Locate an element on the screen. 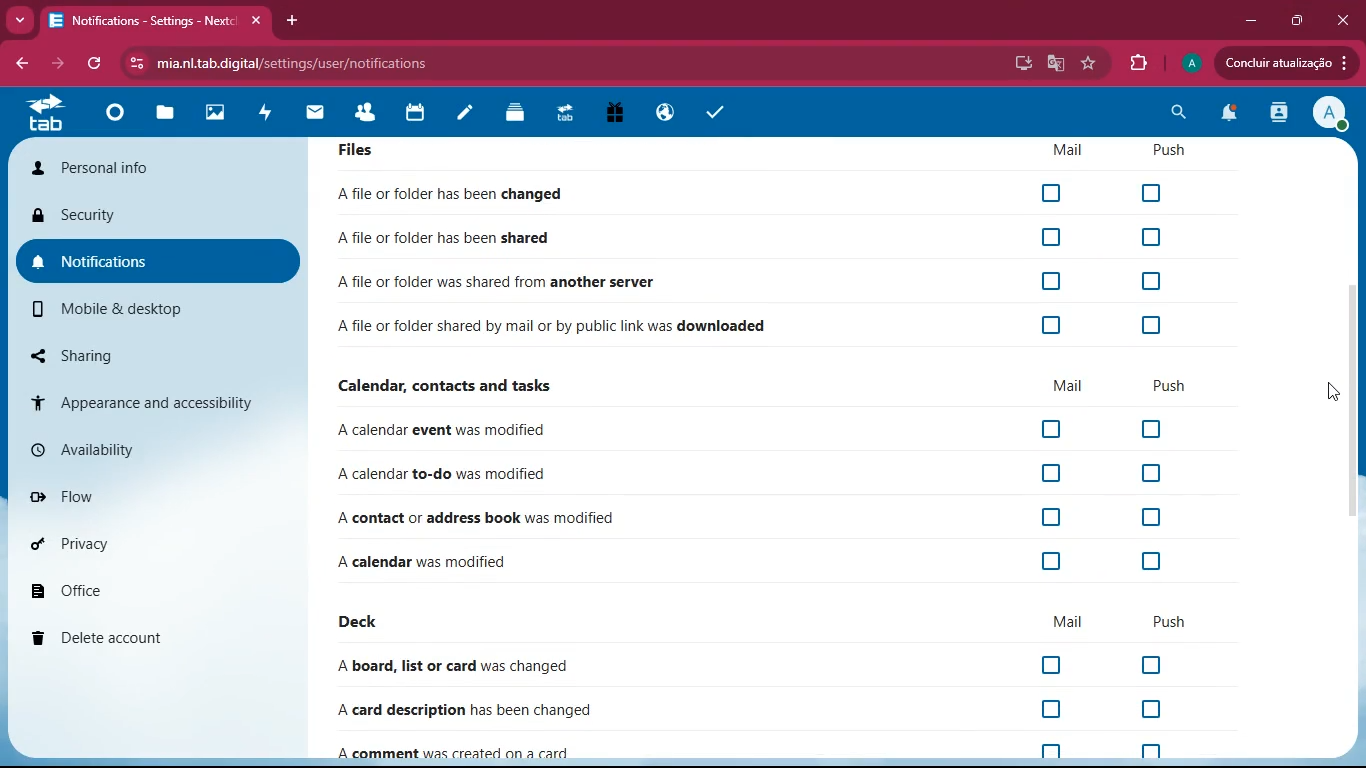 The height and width of the screenshot is (768, 1366). calendar is located at coordinates (459, 385).